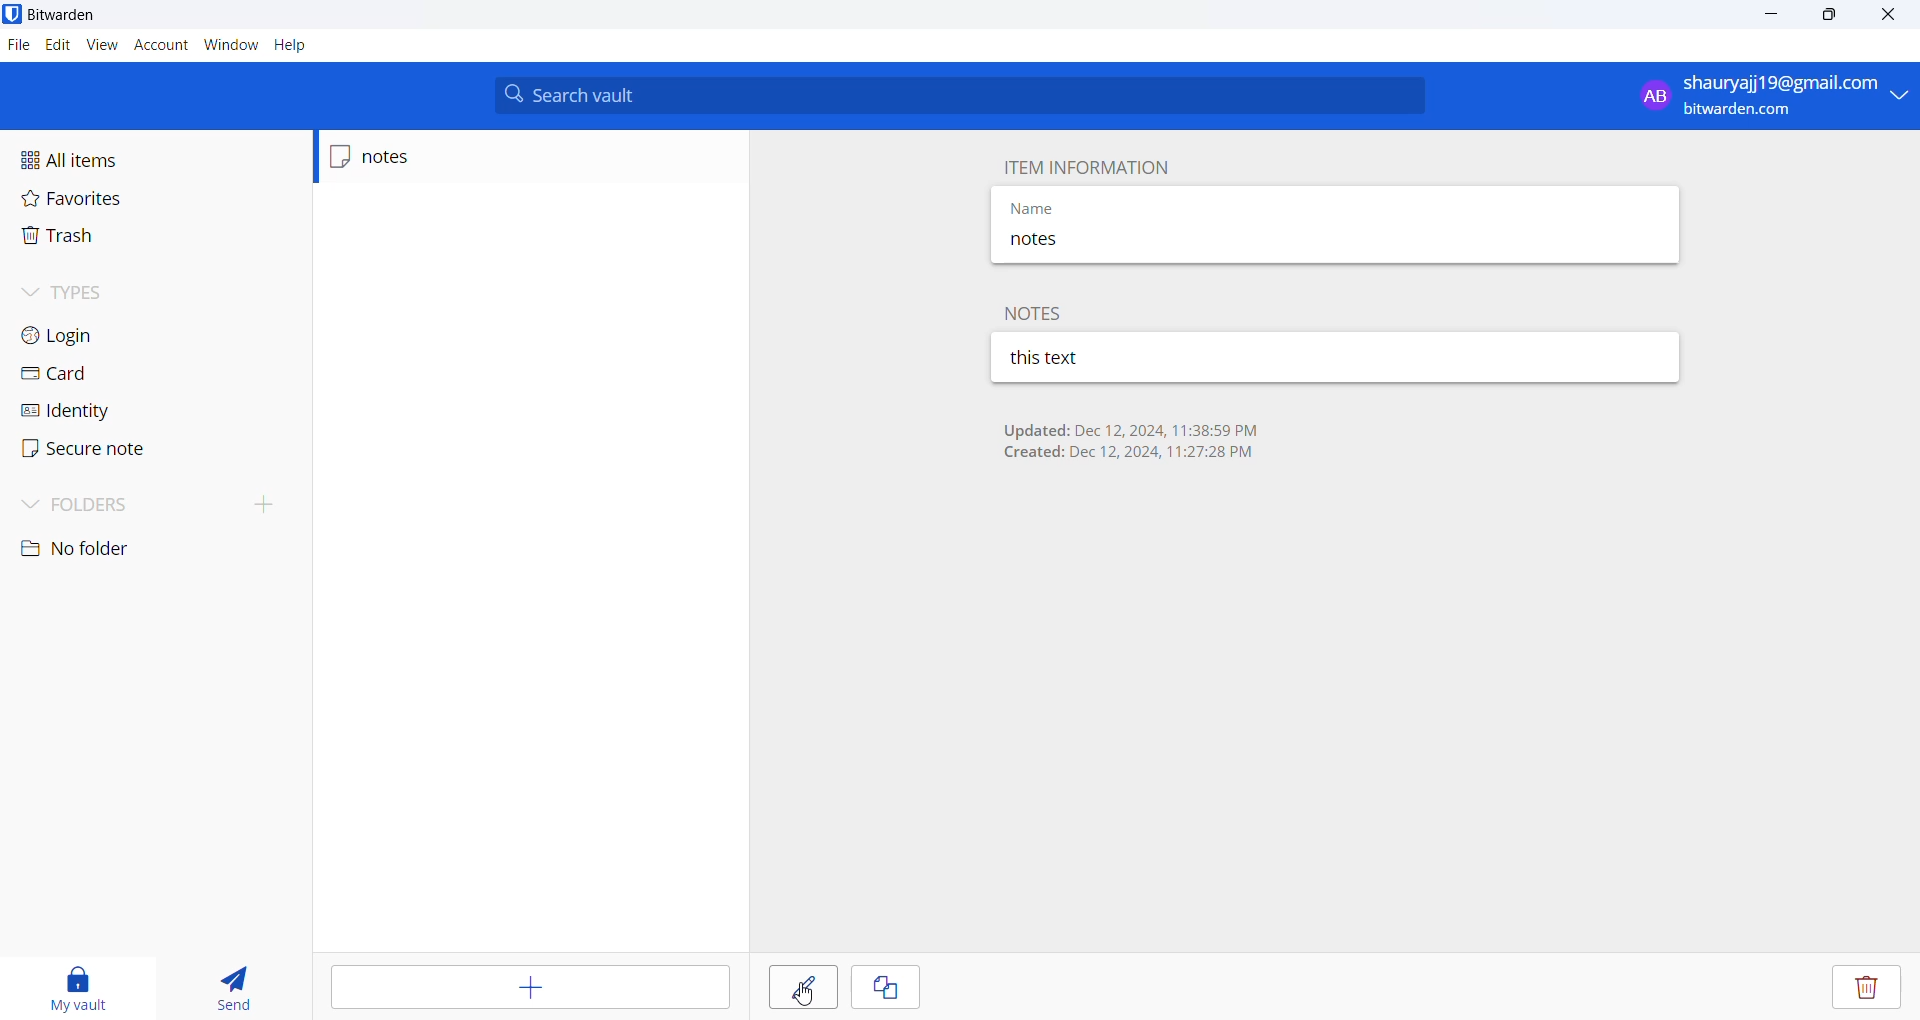  Describe the element at coordinates (1766, 17) in the screenshot. I see `minimize` at that location.